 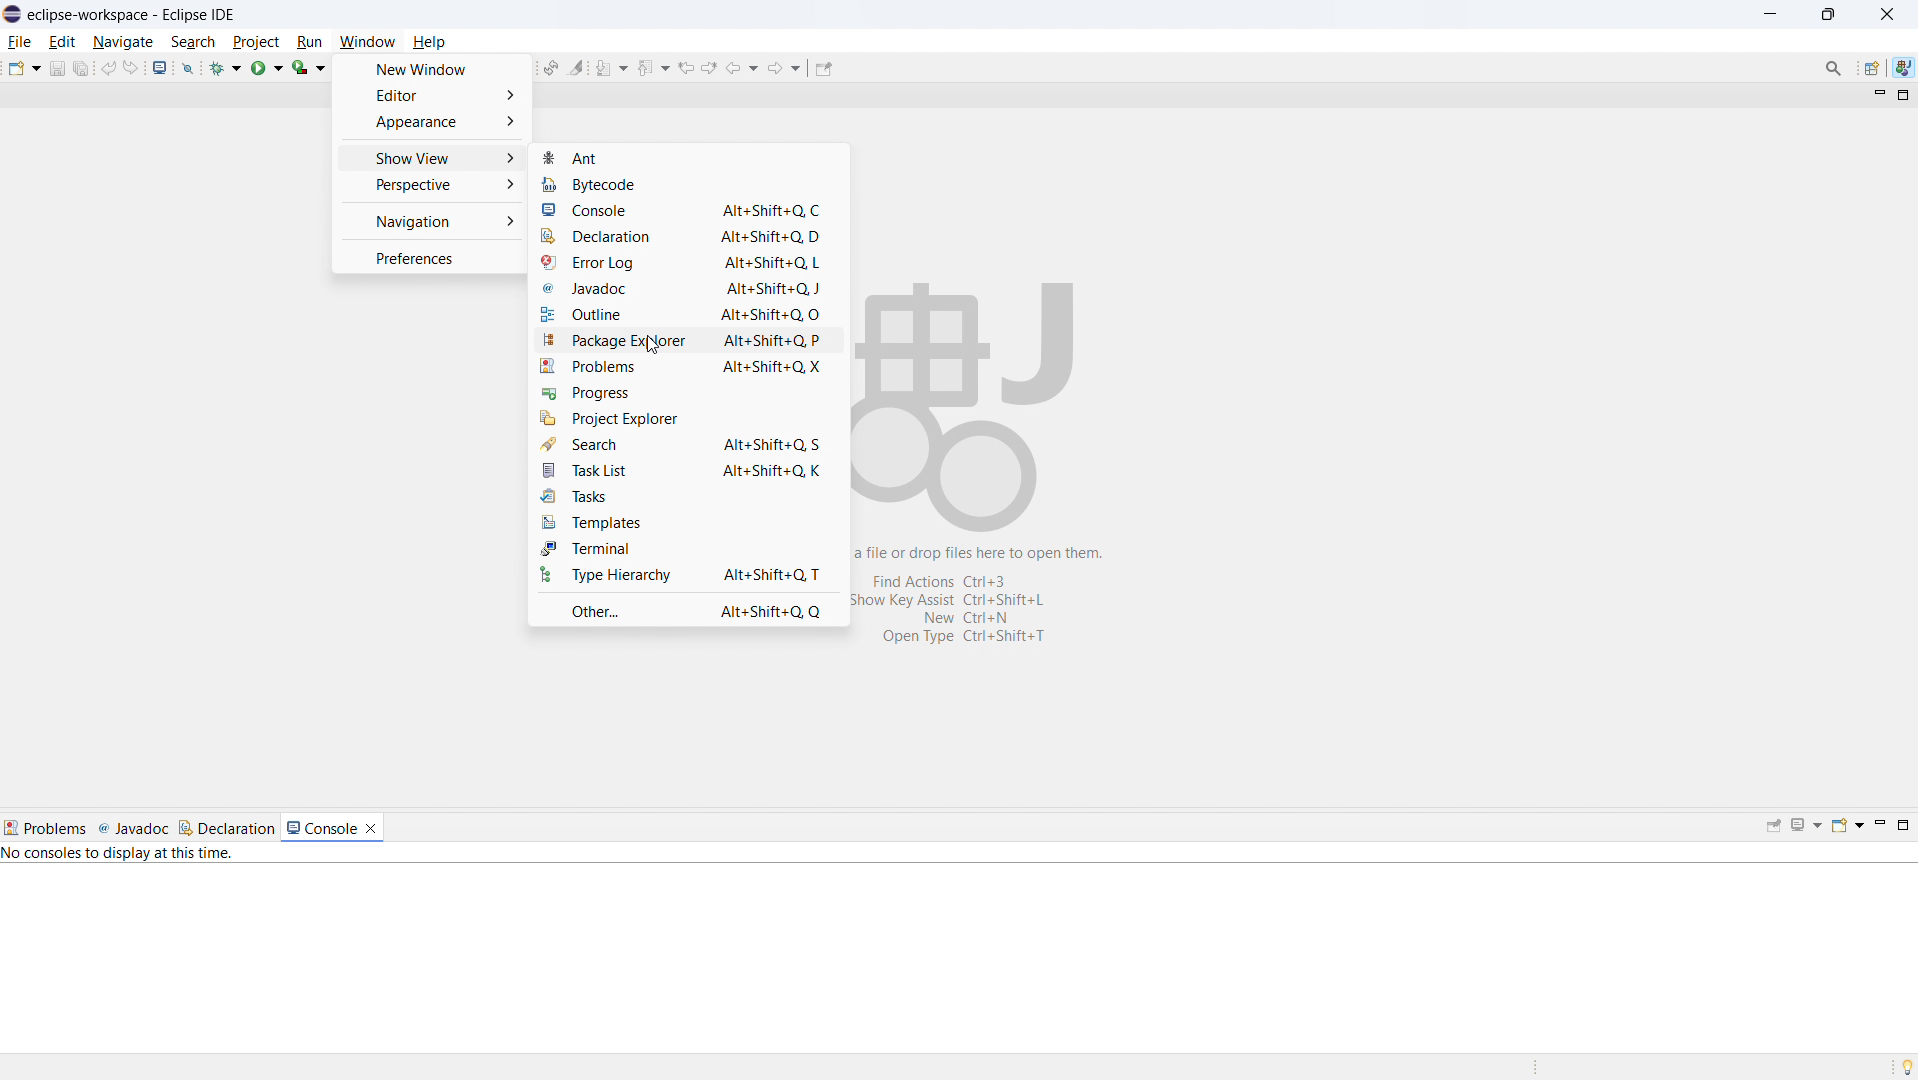 What do you see at coordinates (742, 66) in the screenshot?
I see `back` at bounding box center [742, 66].